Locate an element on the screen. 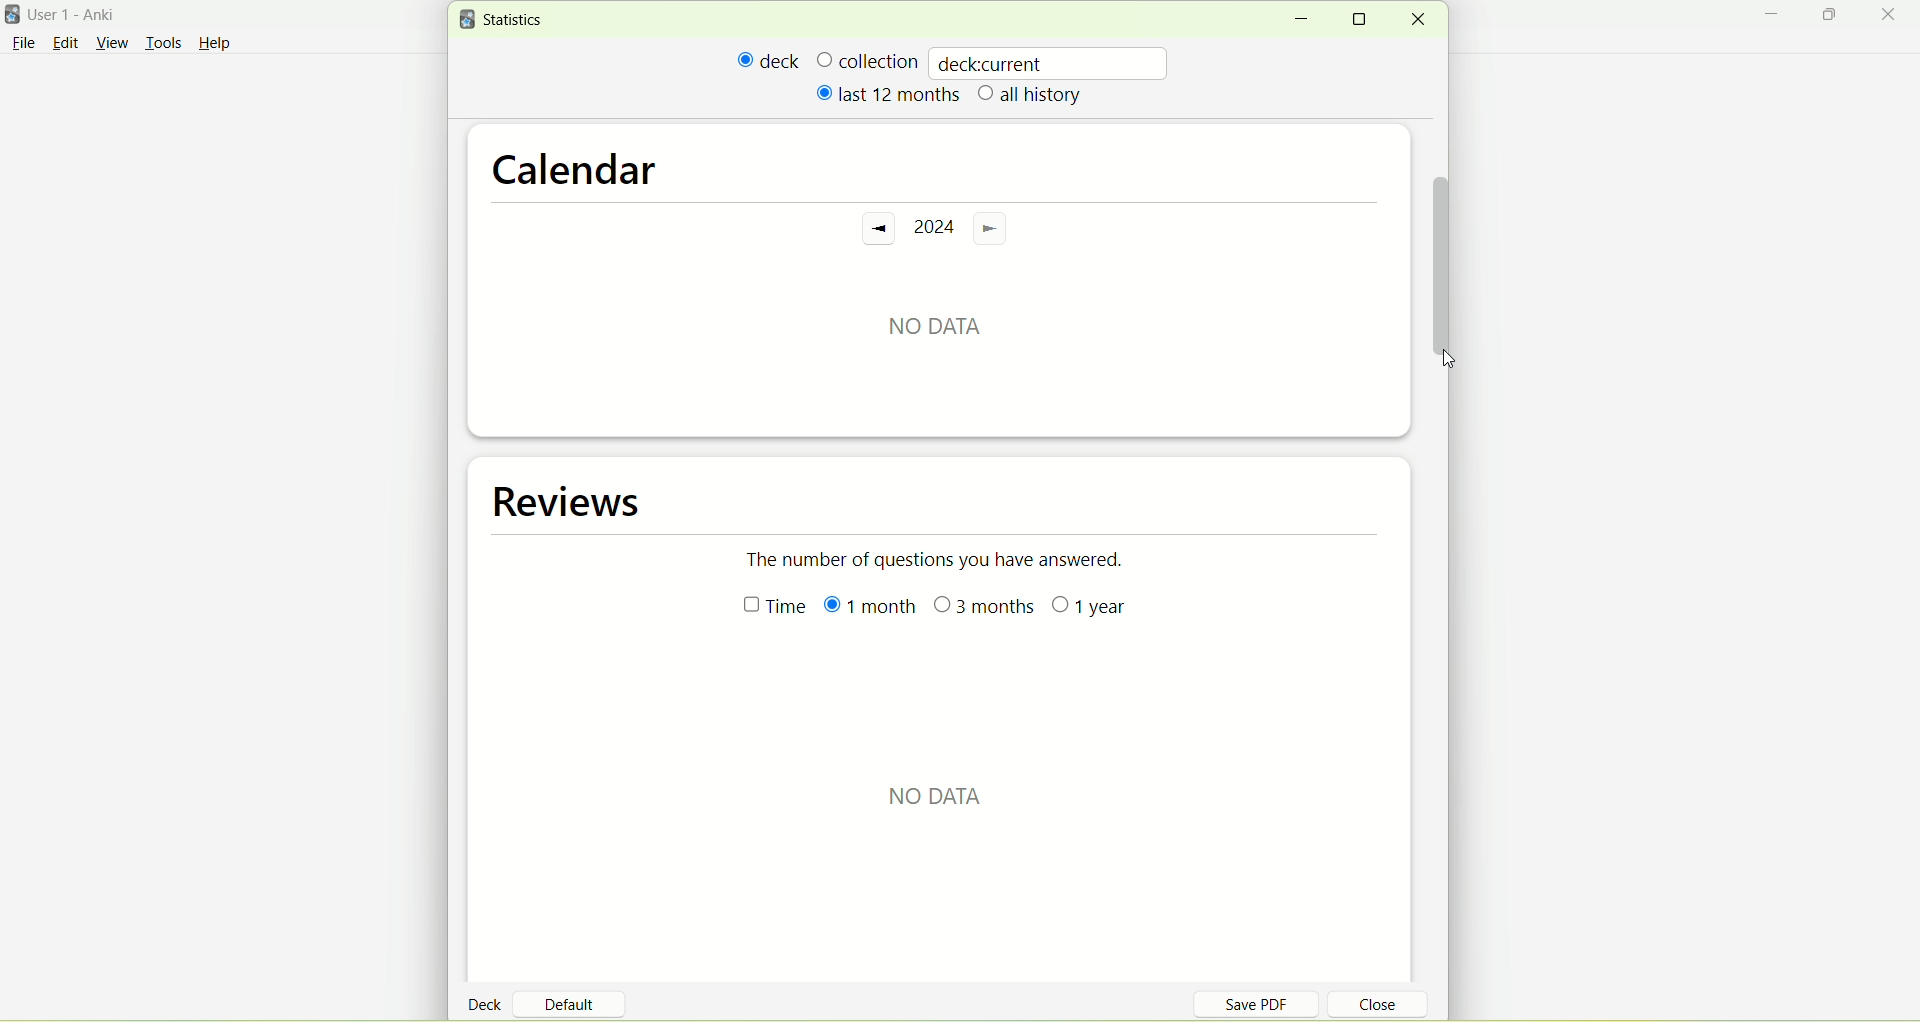 This screenshot has height=1022, width=1920. default is located at coordinates (577, 997).